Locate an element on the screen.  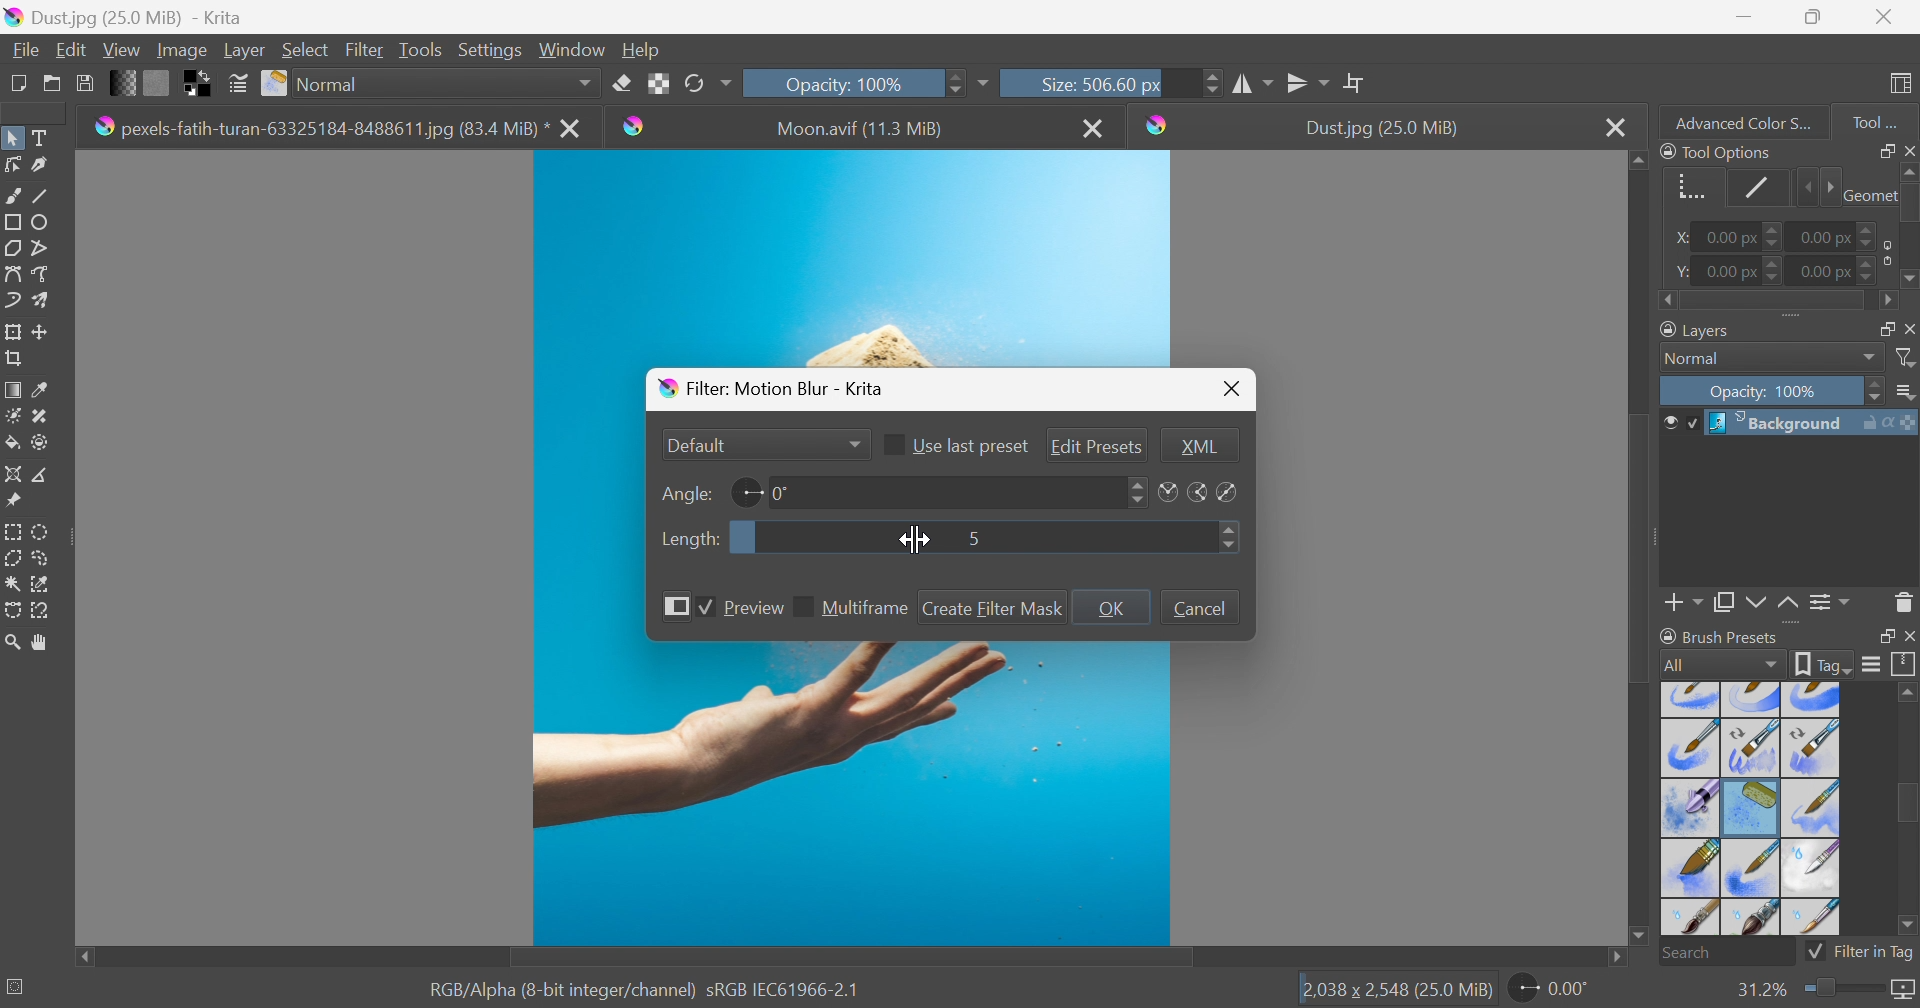
0.00 px is located at coordinates (1823, 272).